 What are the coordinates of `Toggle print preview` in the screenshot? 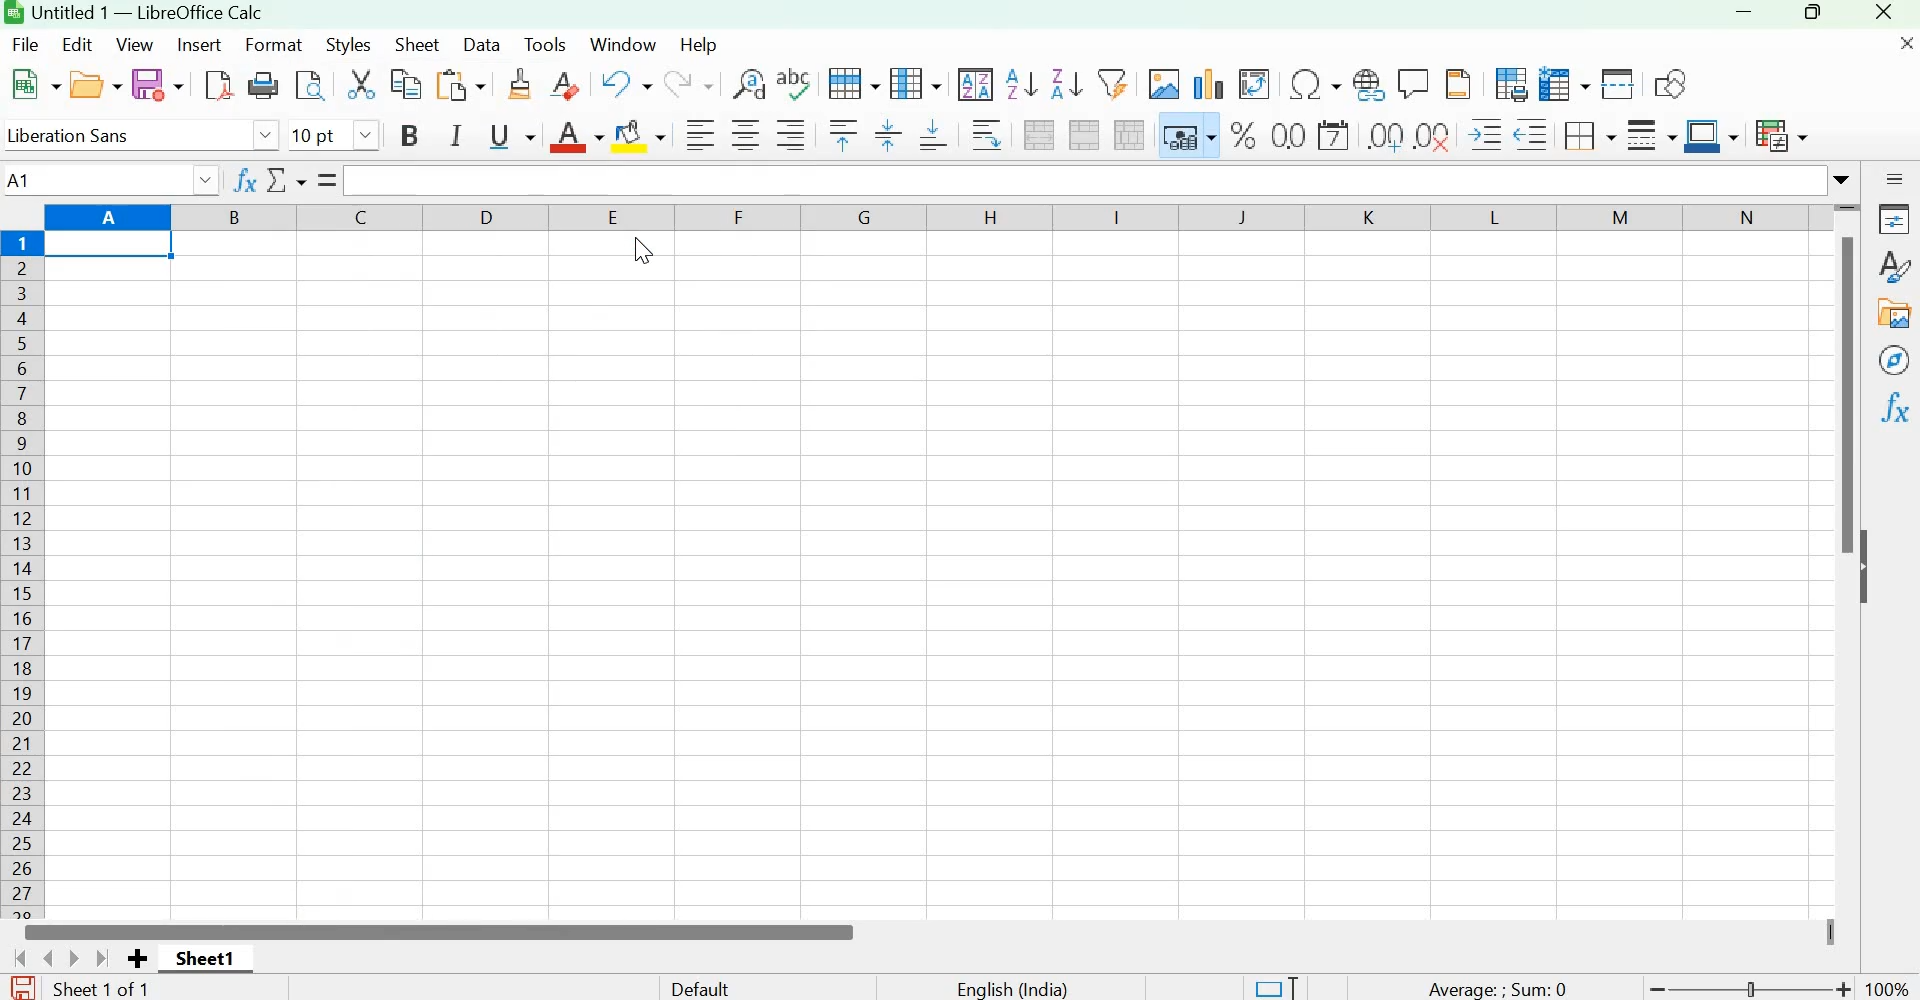 It's located at (313, 86).